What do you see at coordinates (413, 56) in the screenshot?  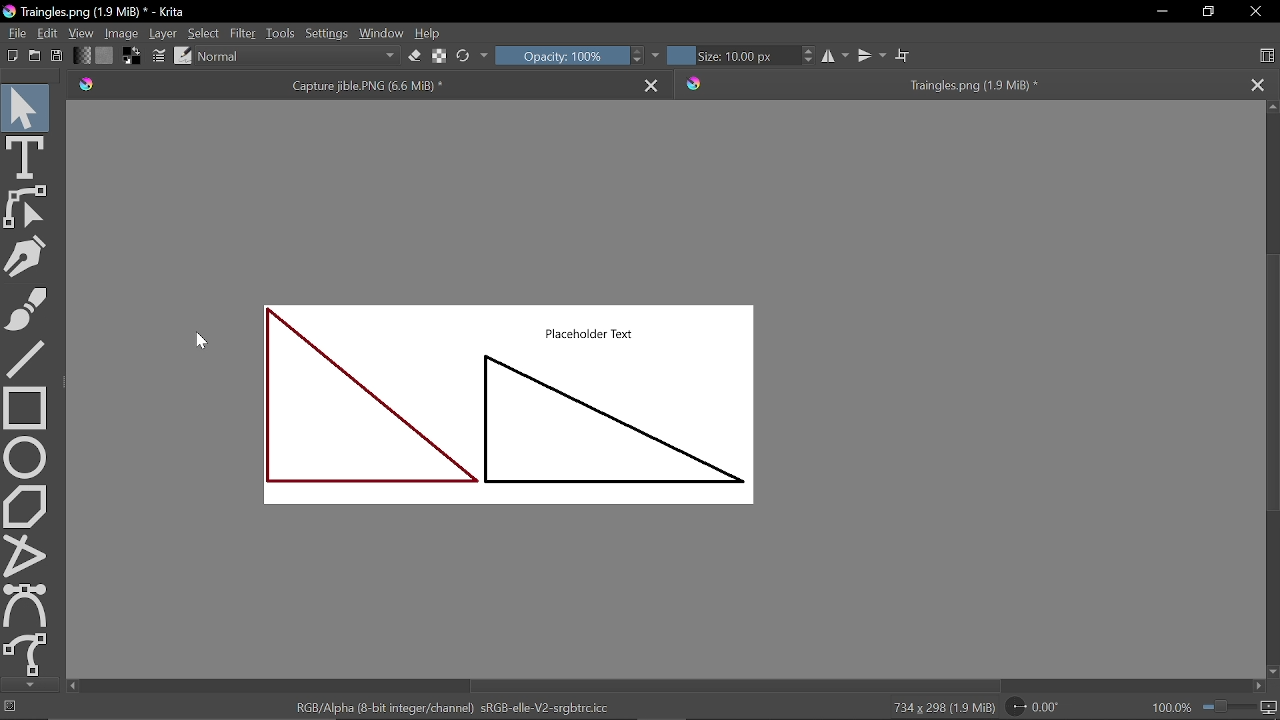 I see `Eraser` at bounding box center [413, 56].